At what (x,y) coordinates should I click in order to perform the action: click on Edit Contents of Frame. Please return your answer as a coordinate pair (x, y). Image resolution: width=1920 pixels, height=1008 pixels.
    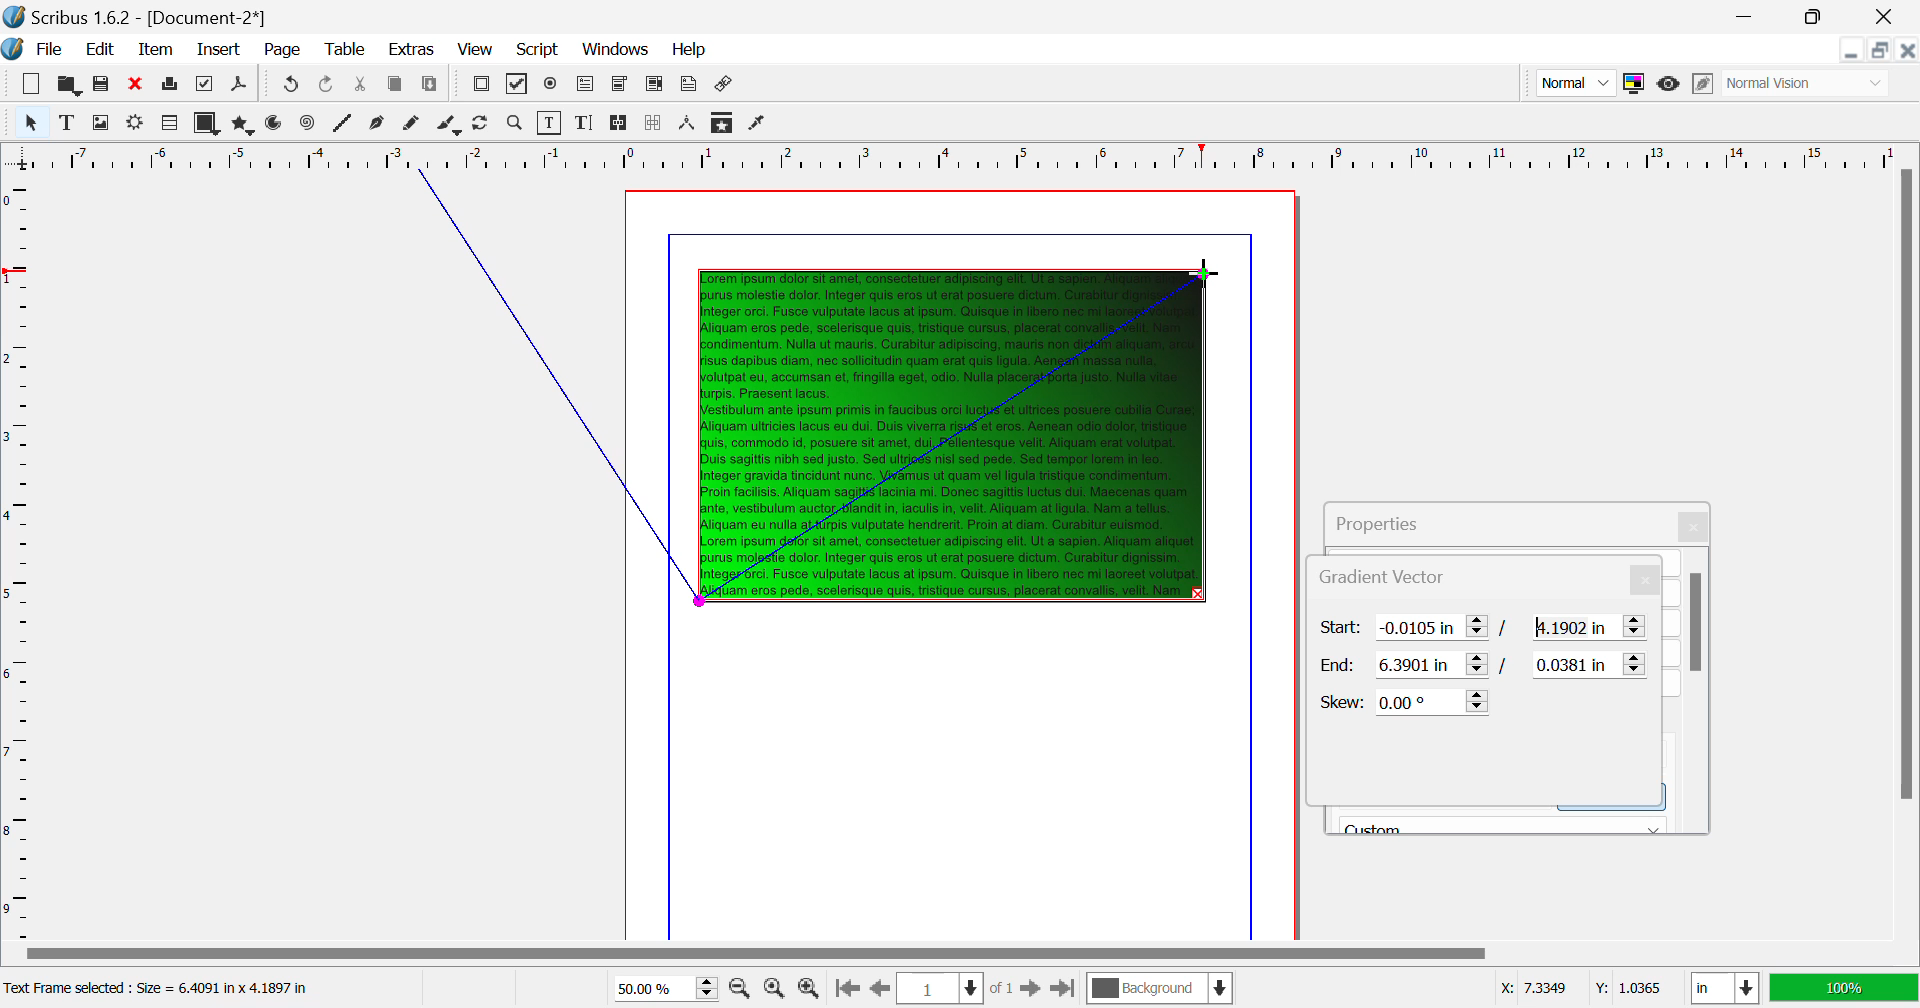
    Looking at the image, I should click on (551, 123).